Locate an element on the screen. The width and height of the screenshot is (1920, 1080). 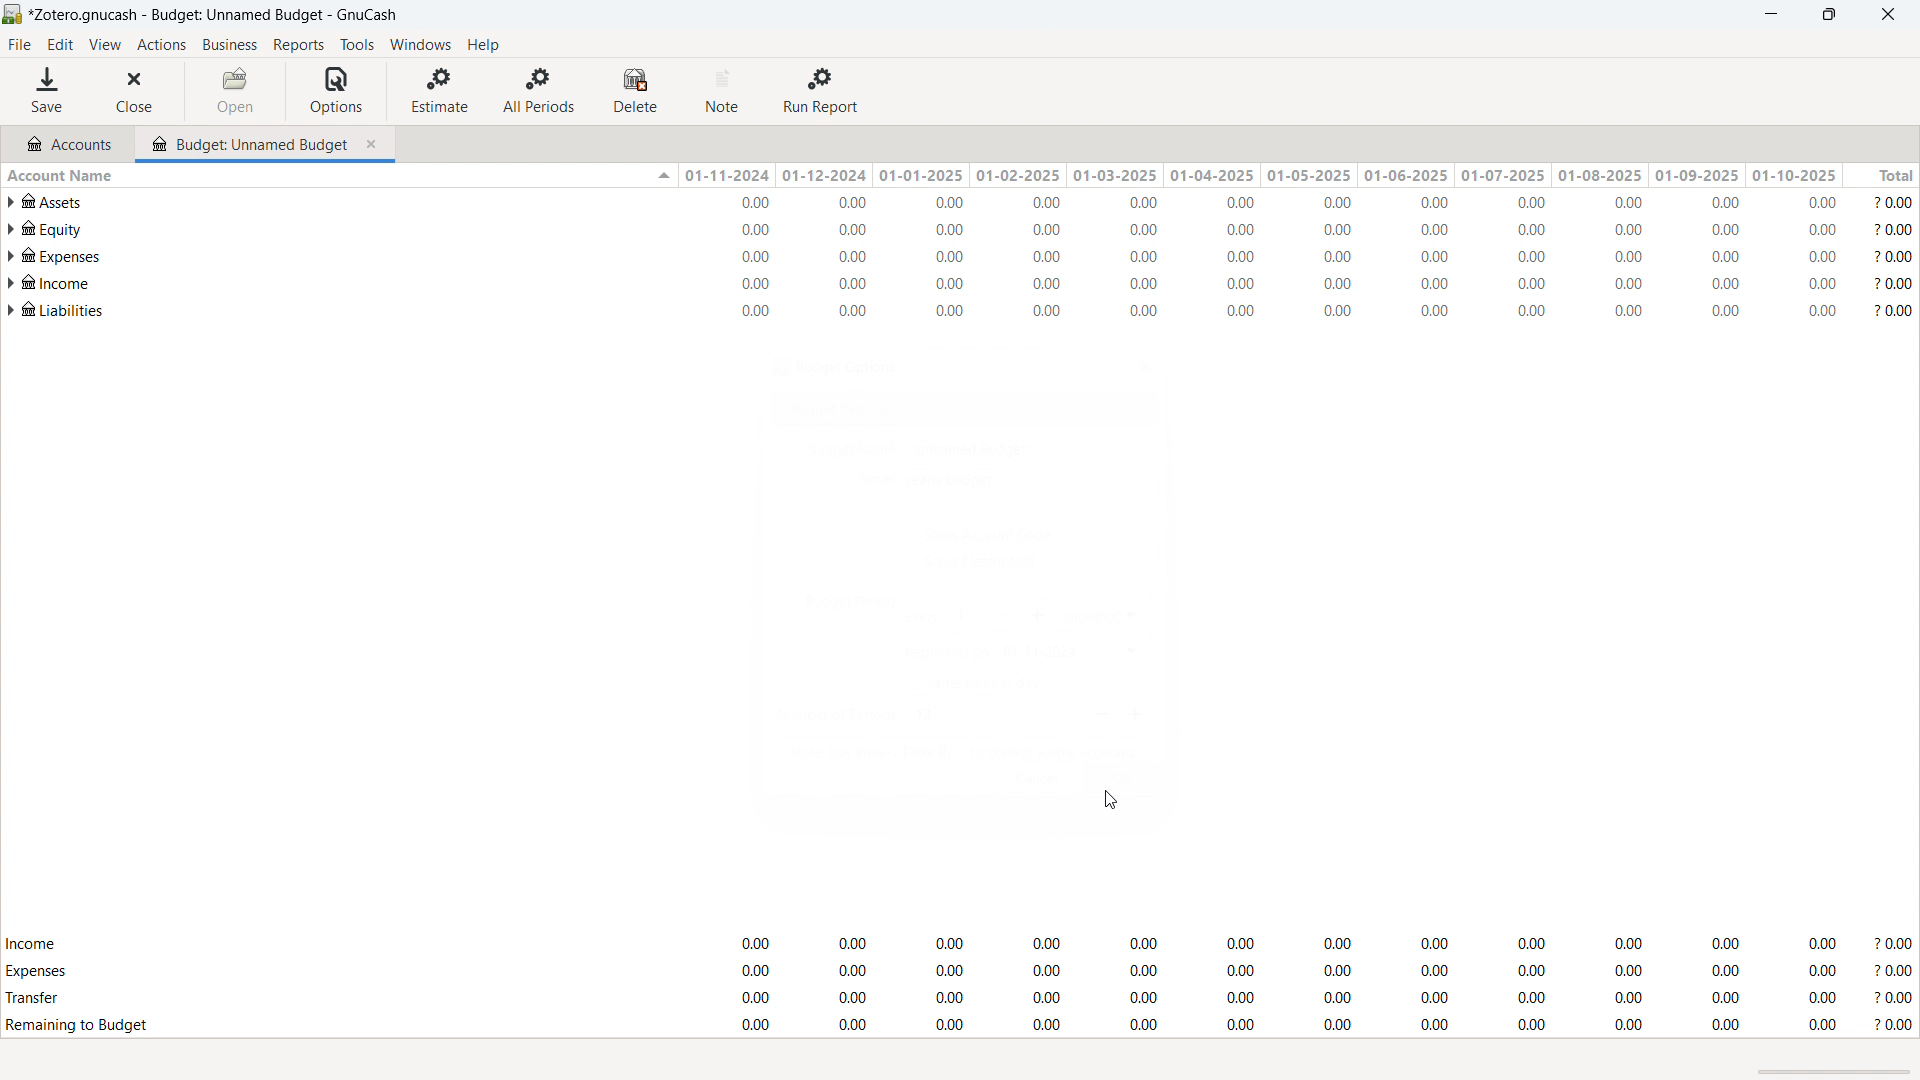
01-07-2025 is located at coordinates (1503, 175).